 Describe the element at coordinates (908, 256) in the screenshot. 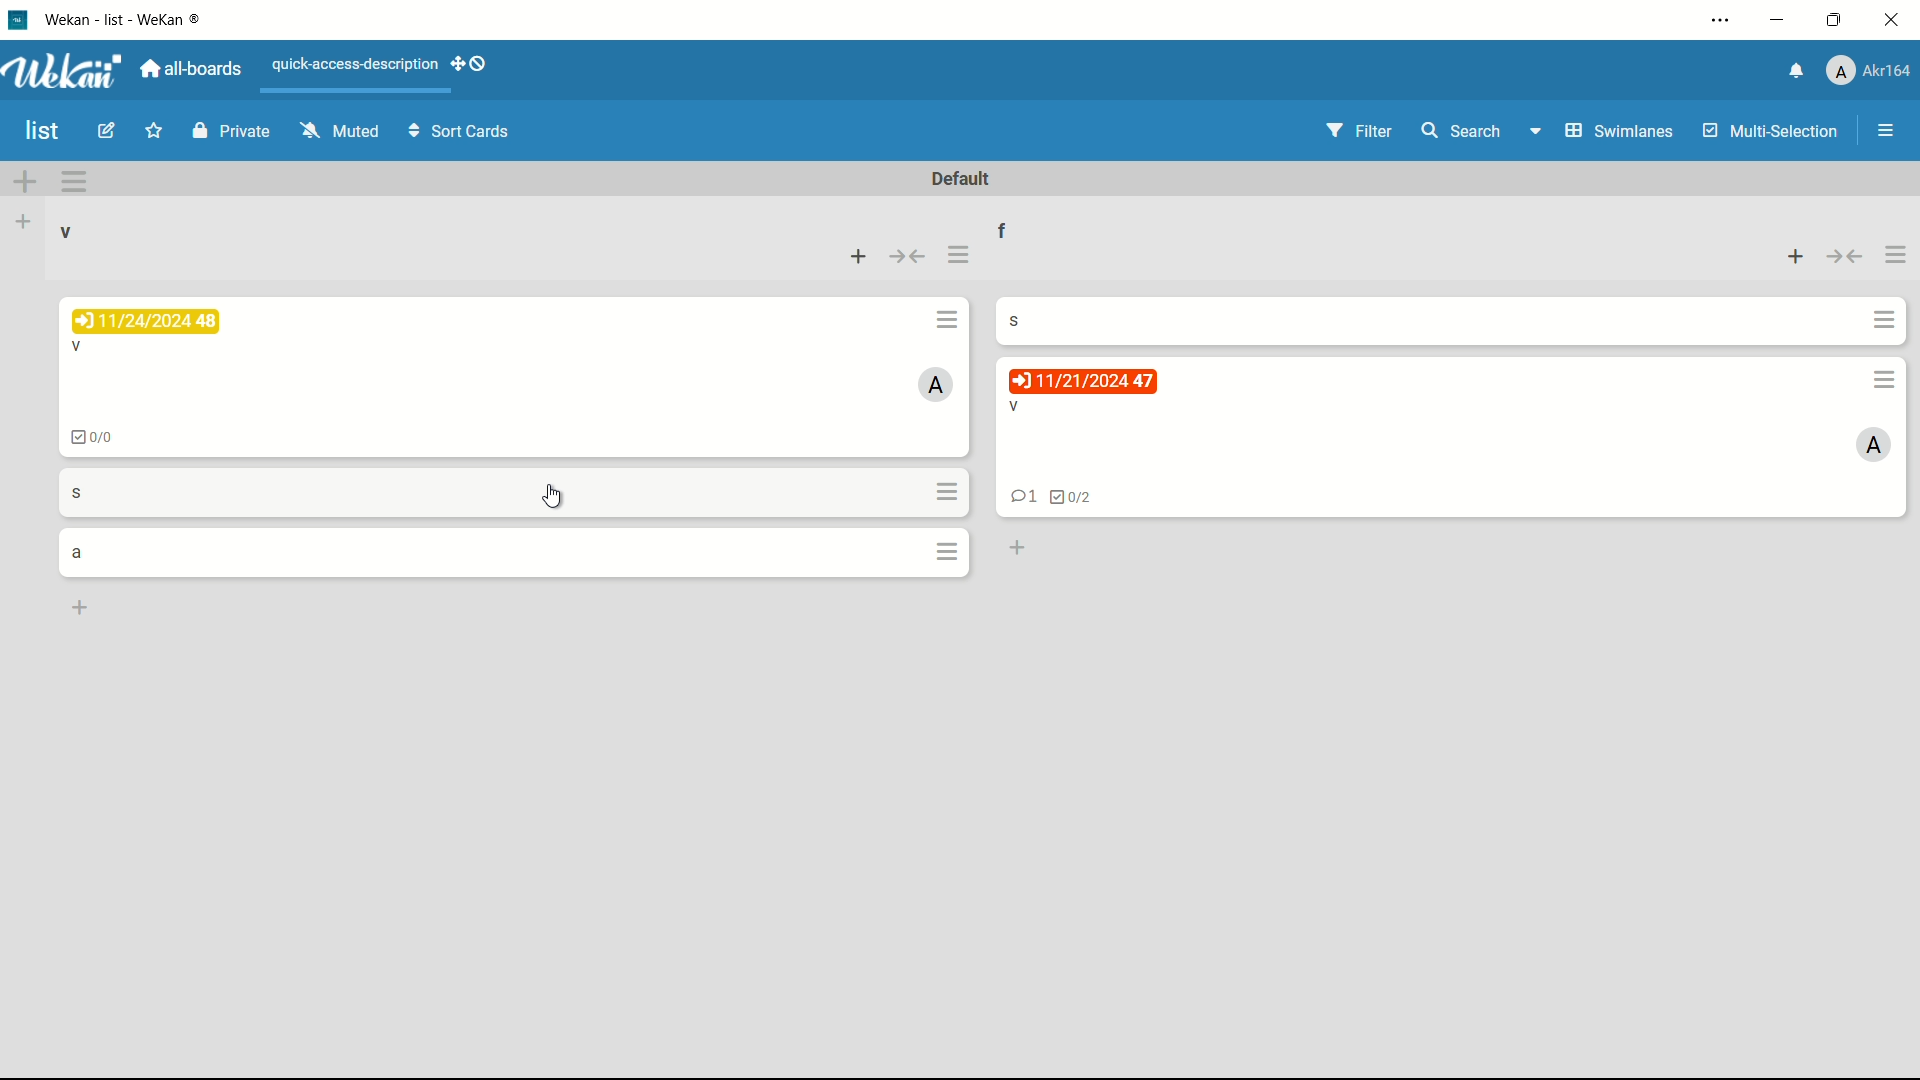

I see `collapse` at that location.